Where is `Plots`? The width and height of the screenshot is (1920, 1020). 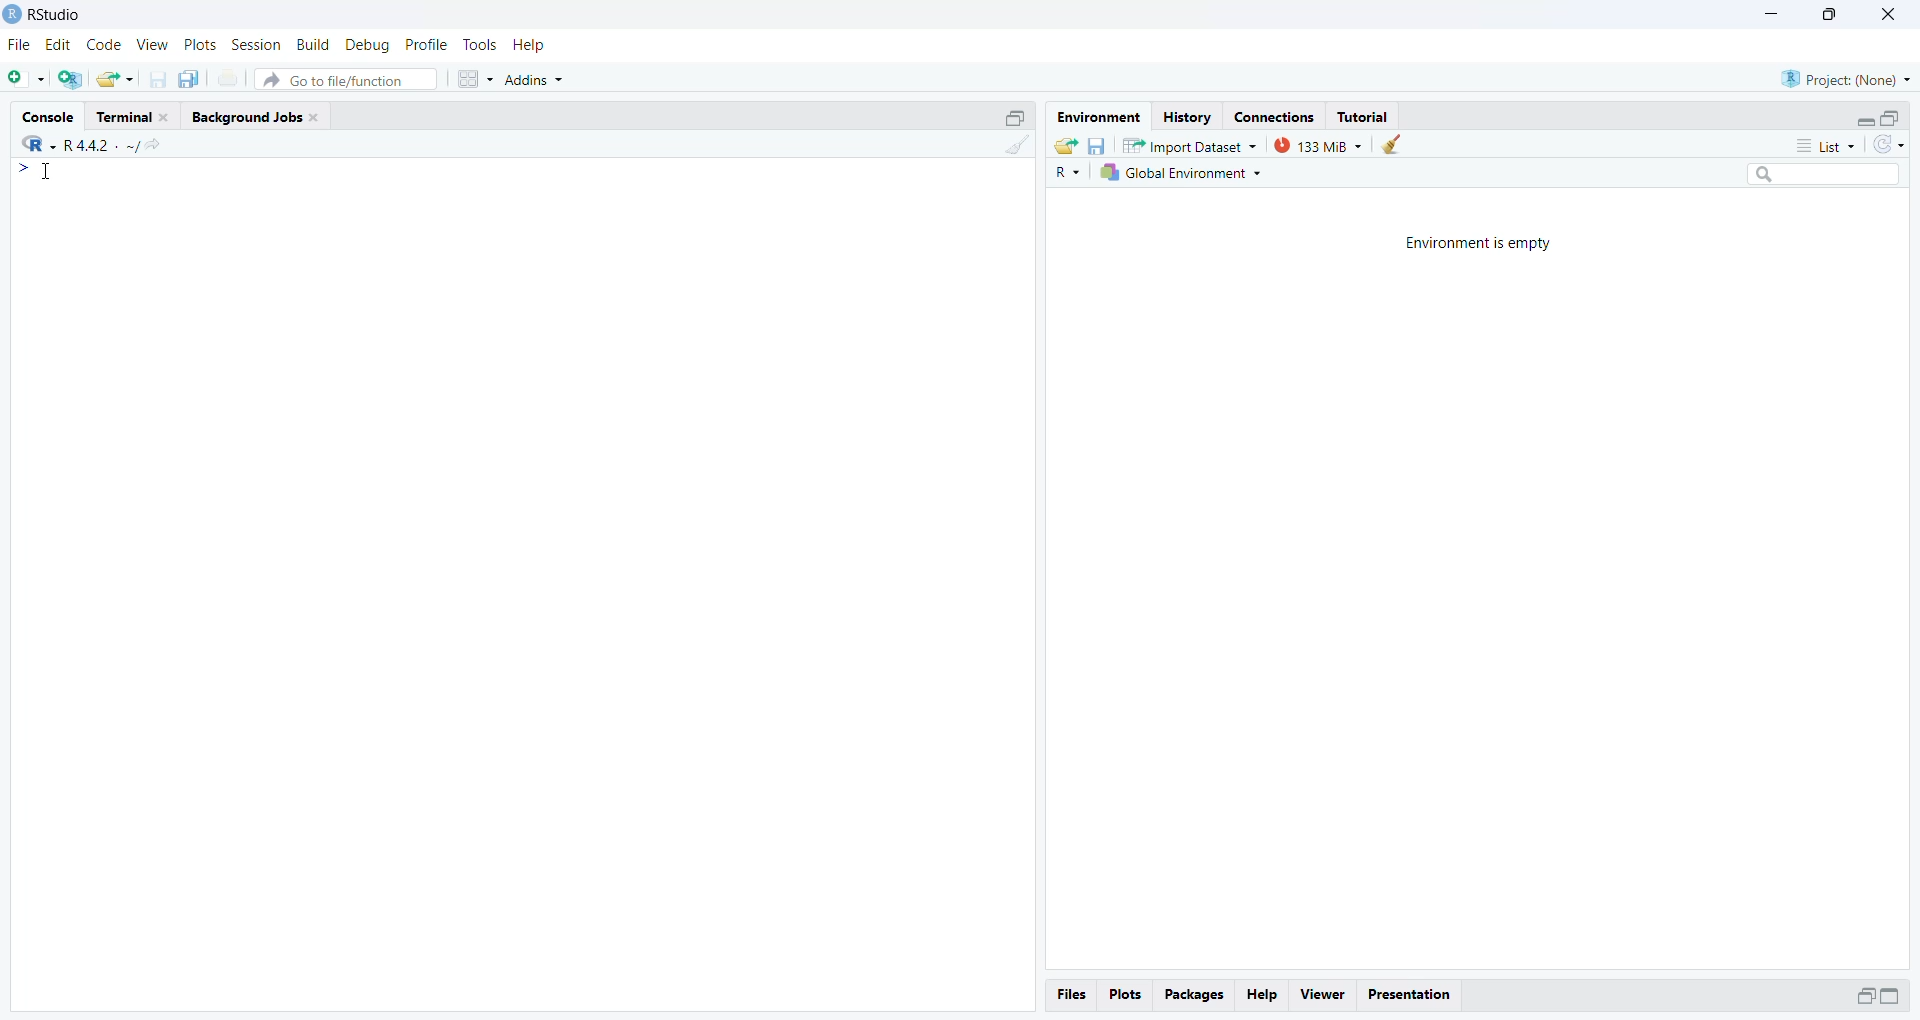
Plots is located at coordinates (1128, 995).